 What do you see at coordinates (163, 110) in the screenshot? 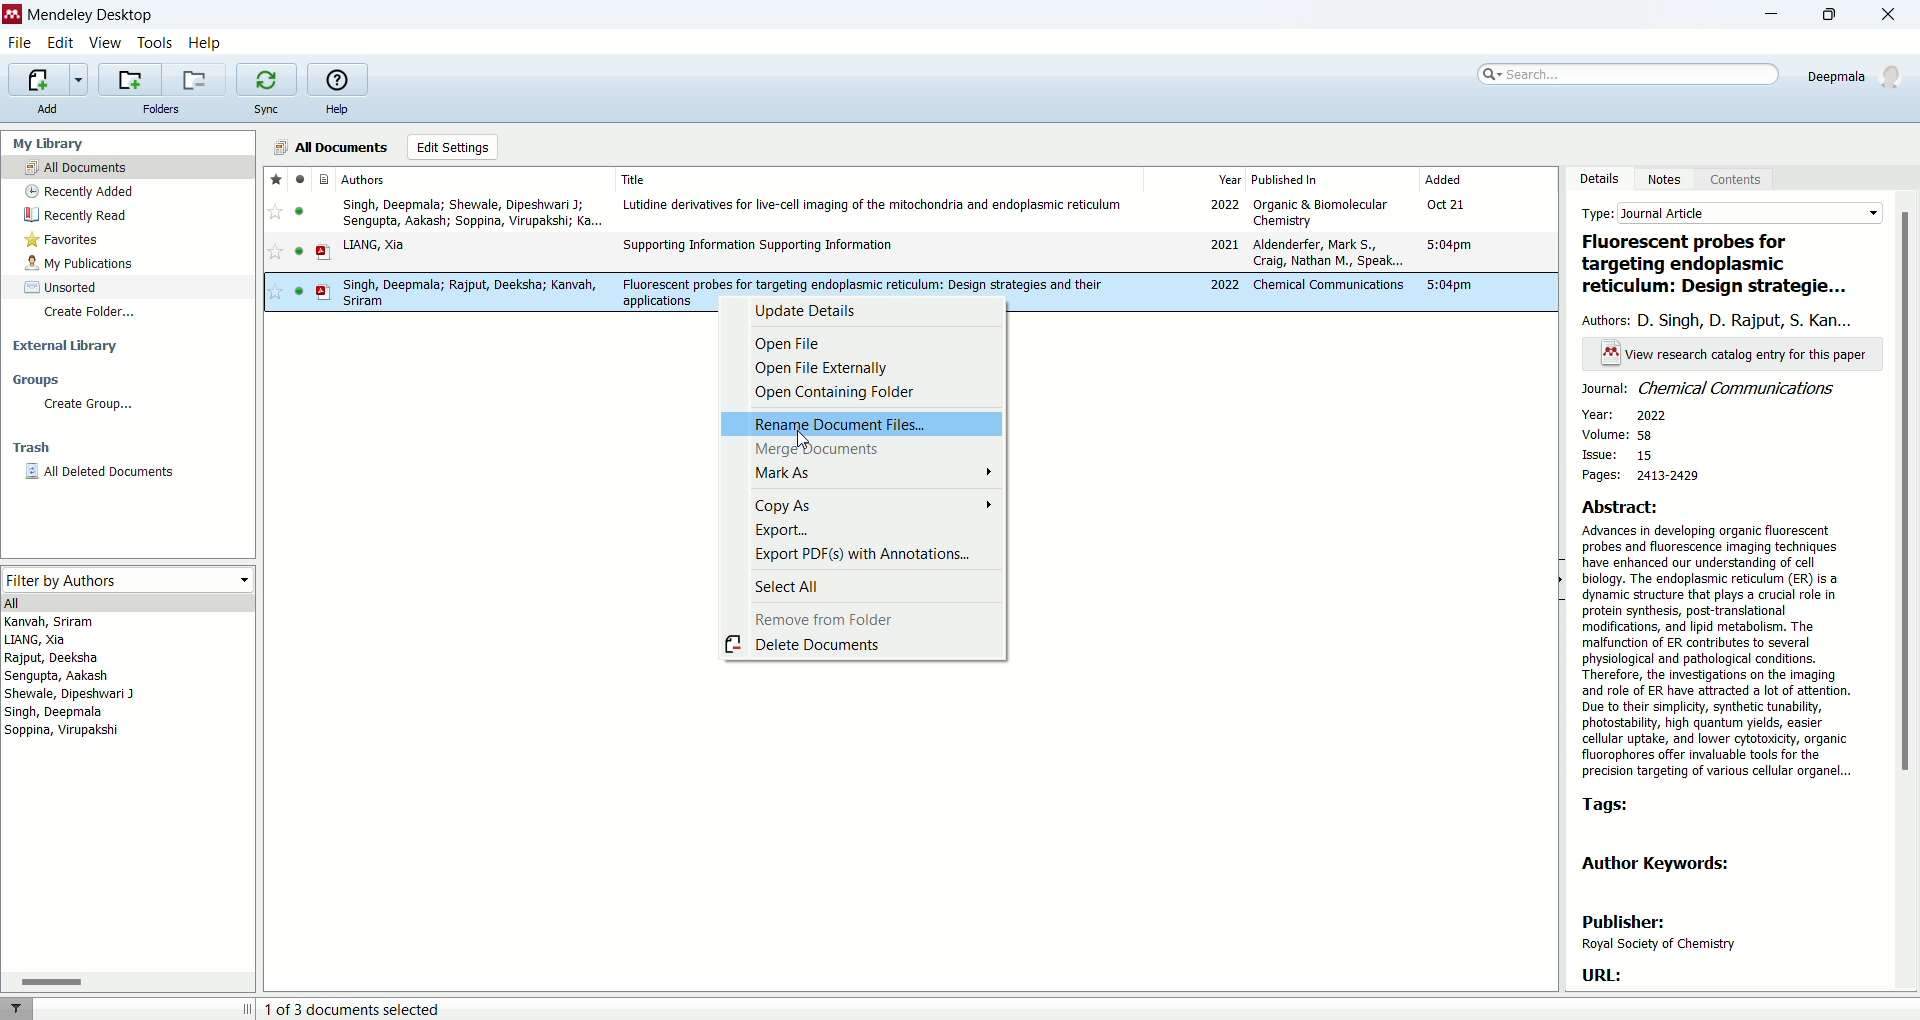
I see `folders` at bounding box center [163, 110].